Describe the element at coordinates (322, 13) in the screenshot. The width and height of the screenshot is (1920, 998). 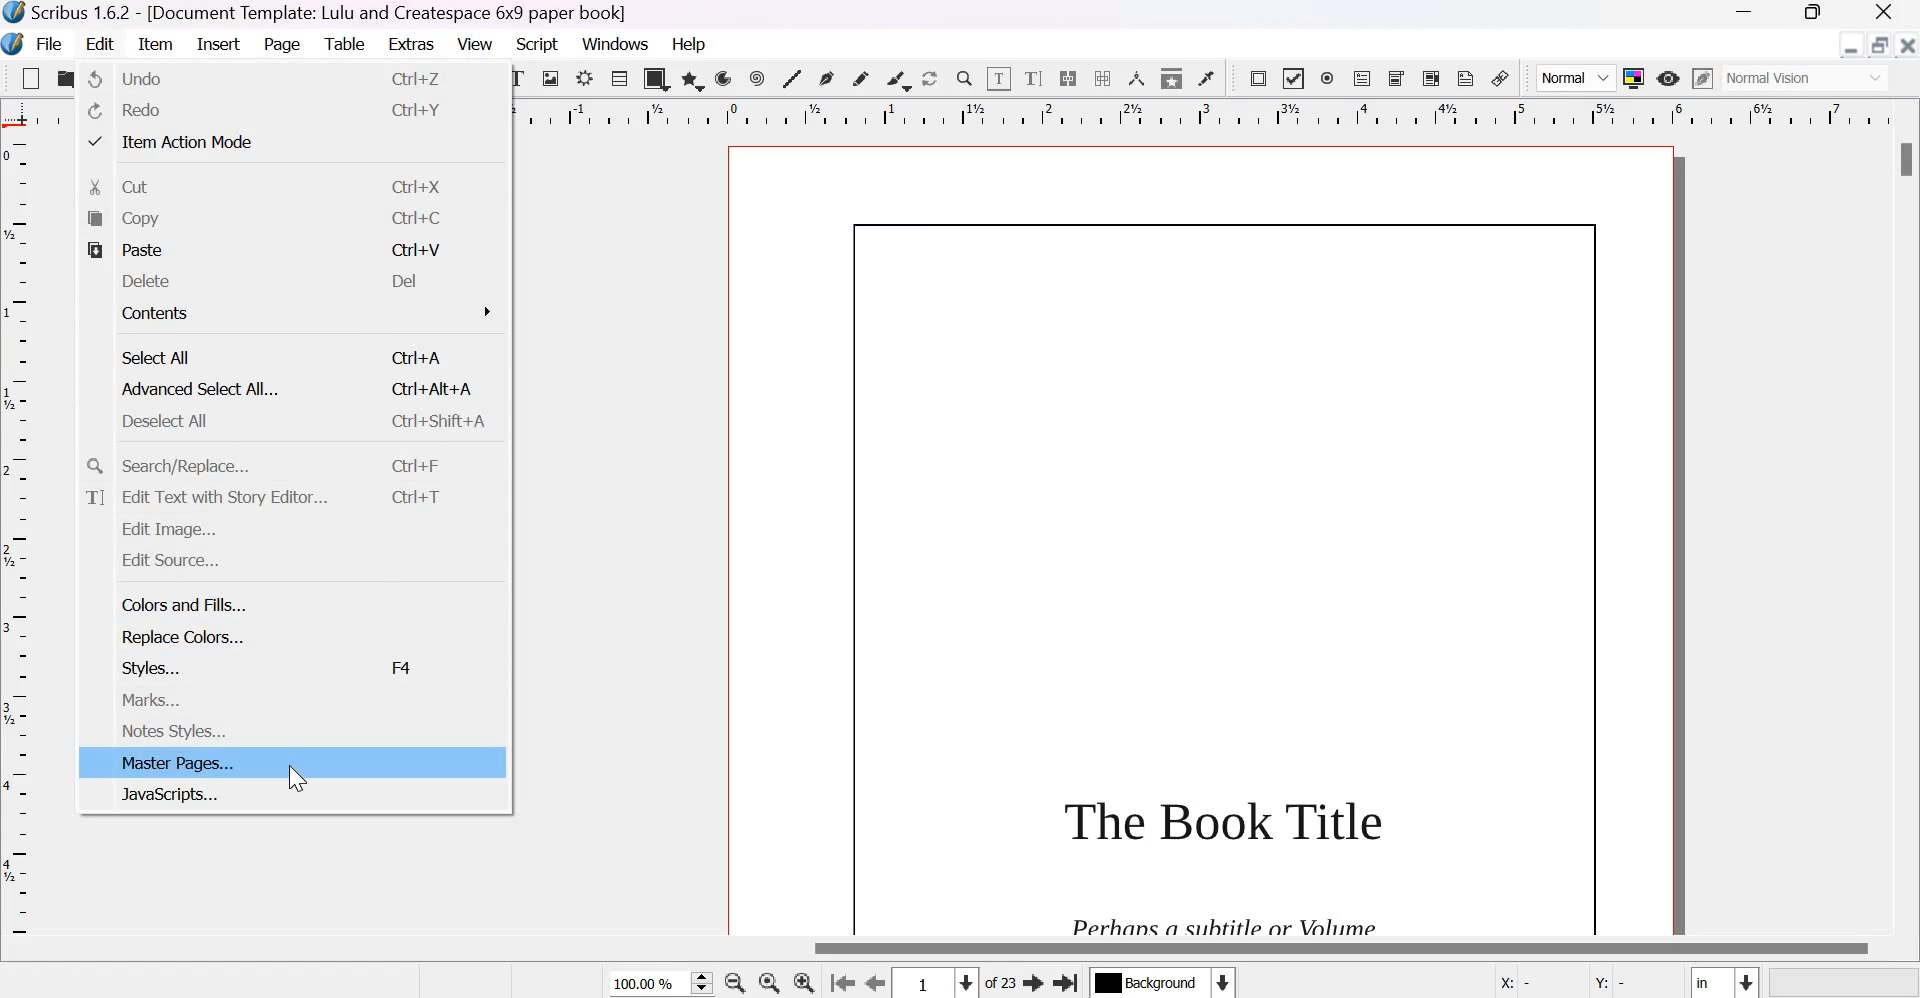
I see `Scribus 1.6.2 - [Document Template: Lulu and Createspace 6*9 paper book]` at that location.